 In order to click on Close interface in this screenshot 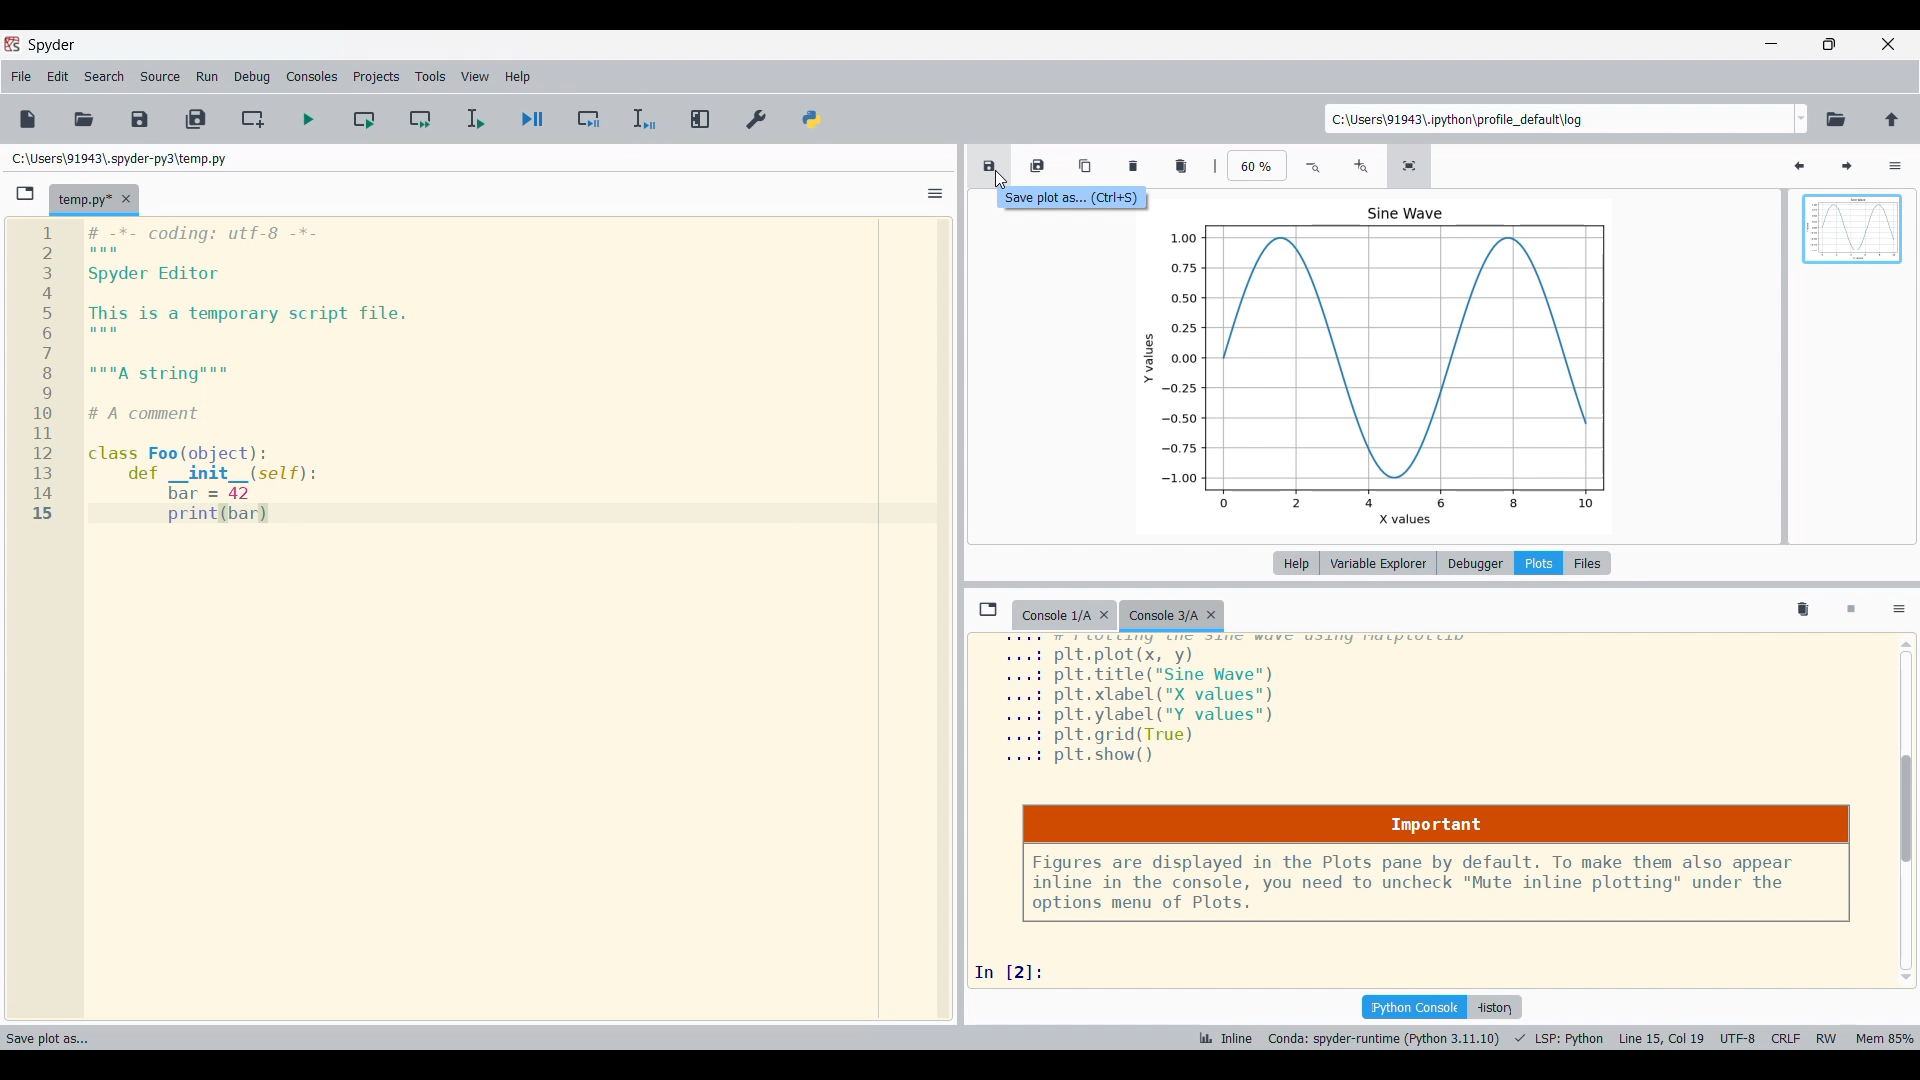, I will do `click(1888, 44)`.